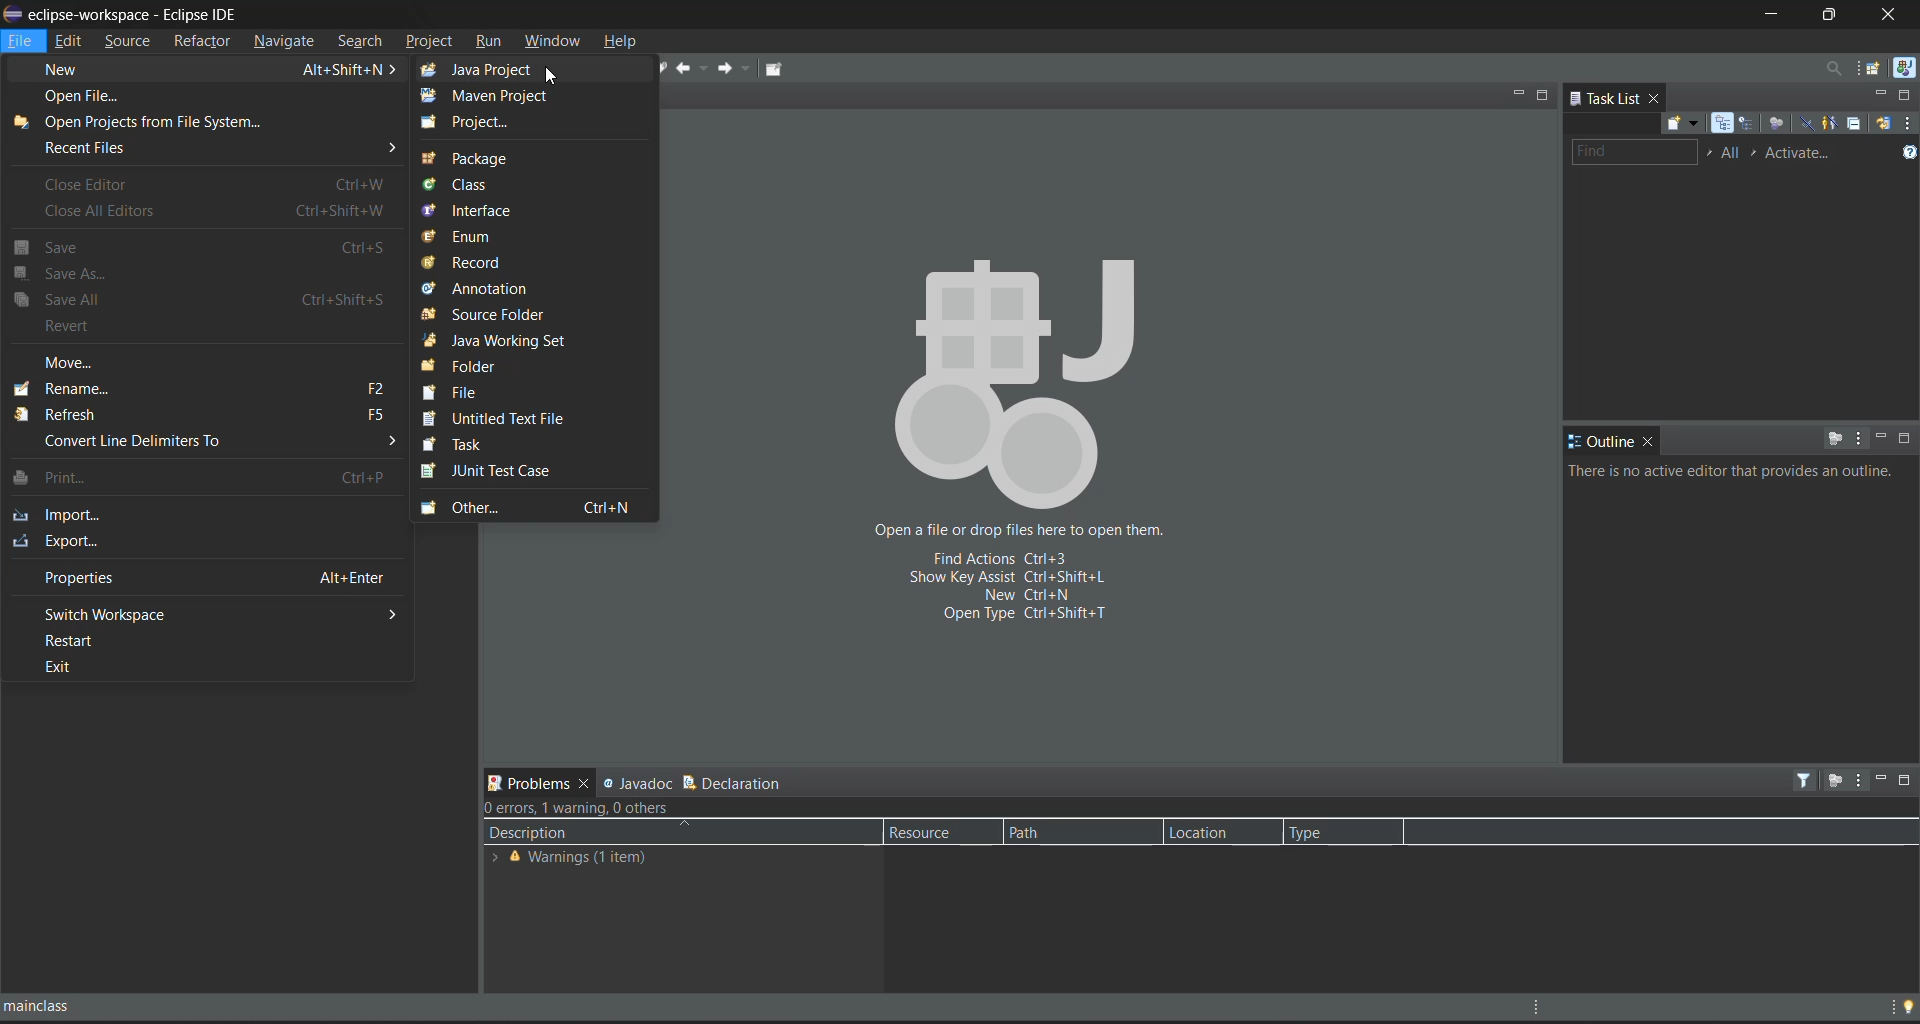 This screenshot has width=1920, height=1024. Describe the element at coordinates (1655, 97) in the screenshot. I see `close` at that location.